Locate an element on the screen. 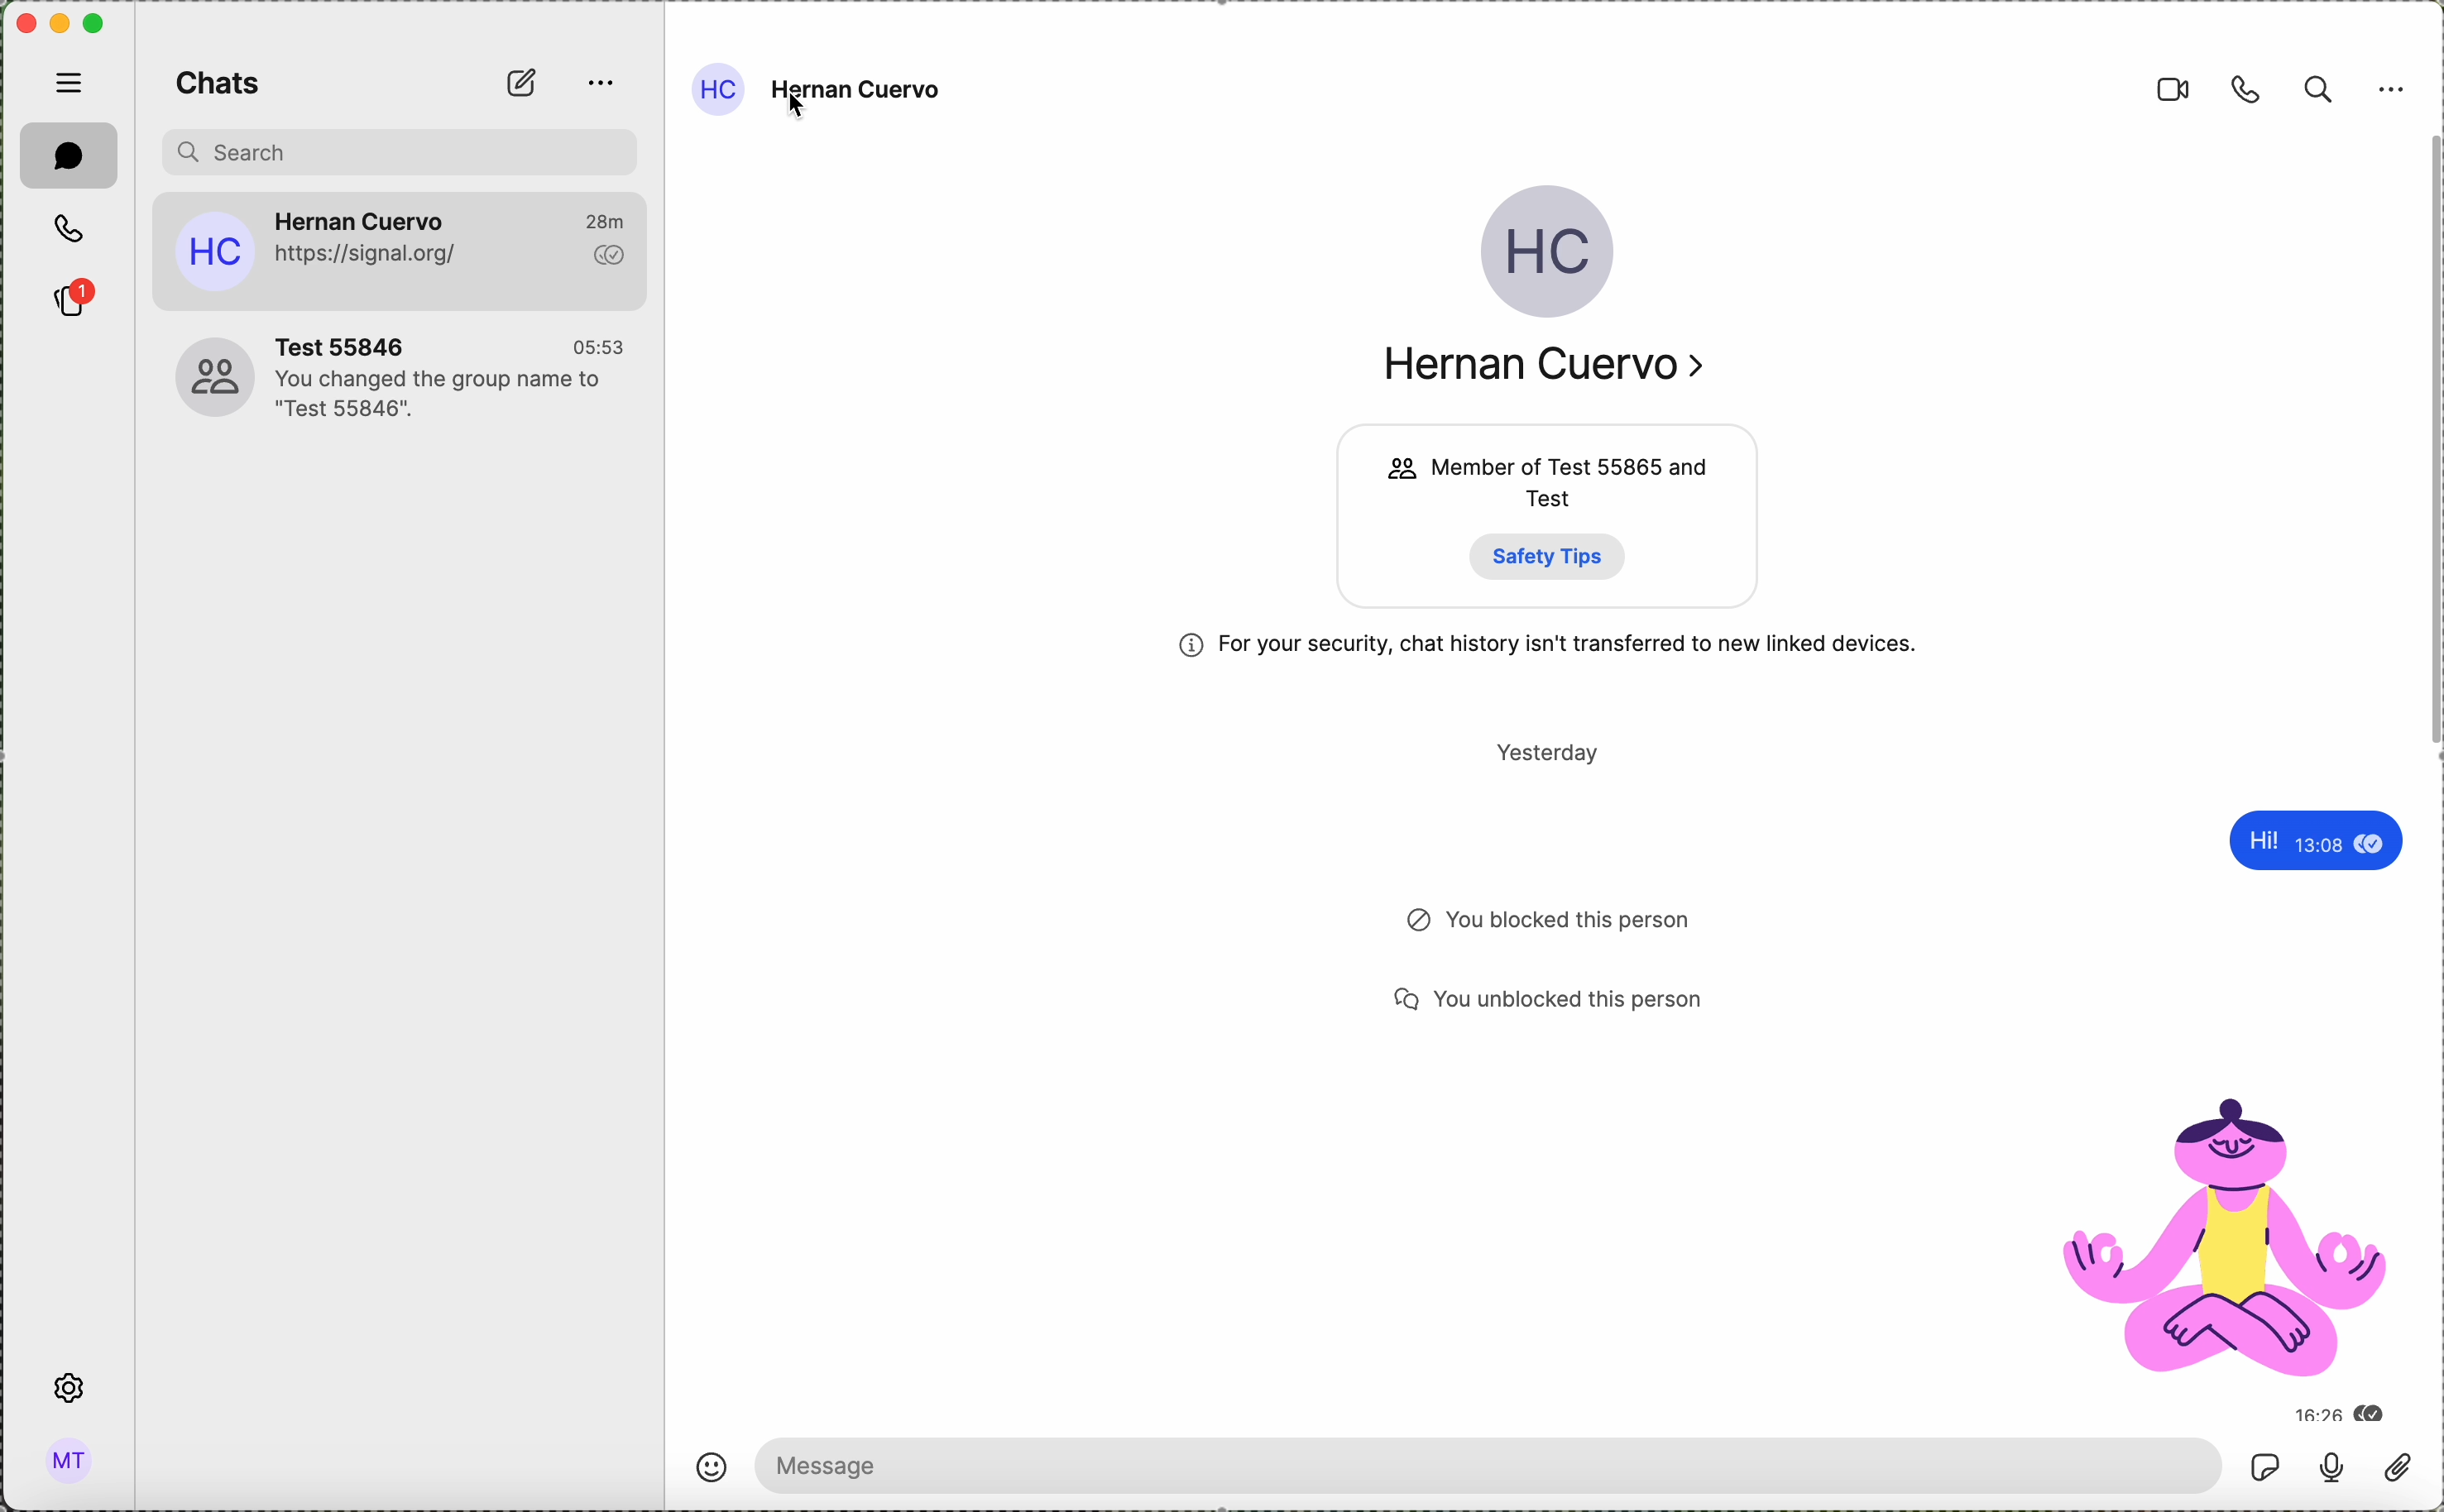 The image size is (2444, 1512). voice record is located at coordinates (2331, 1464).